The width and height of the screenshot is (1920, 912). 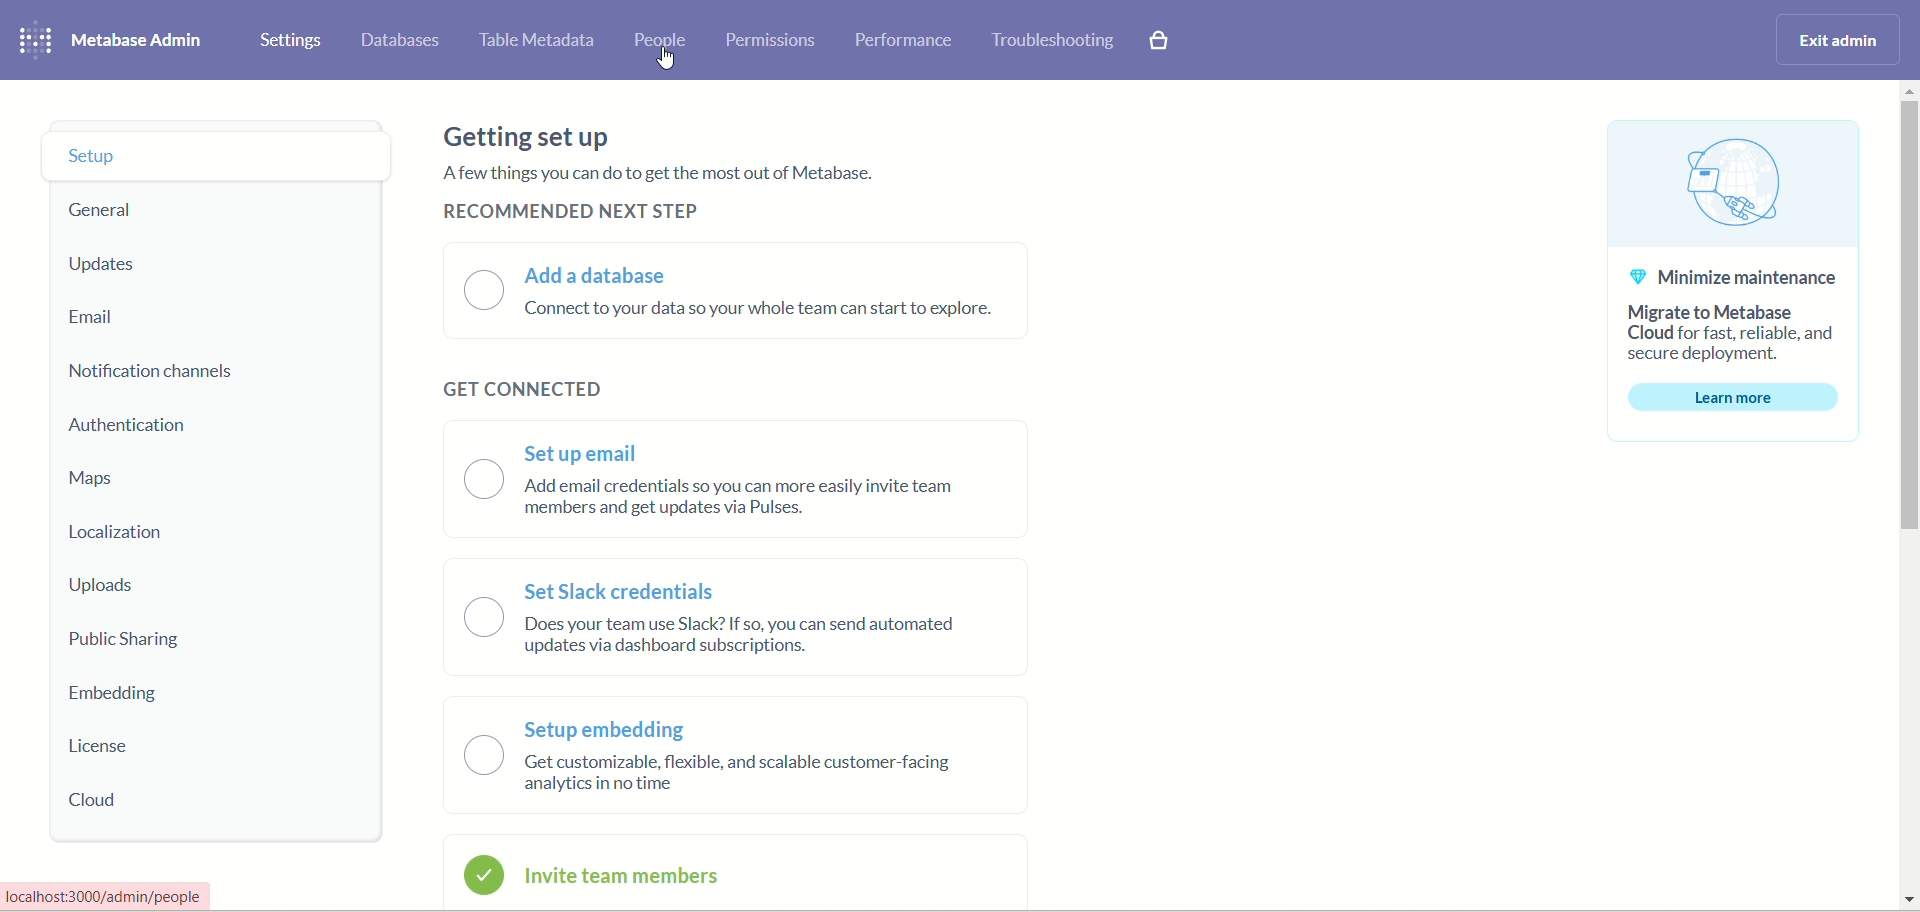 What do you see at coordinates (659, 174) in the screenshot?
I see `text` at bounding box center [659, 174].